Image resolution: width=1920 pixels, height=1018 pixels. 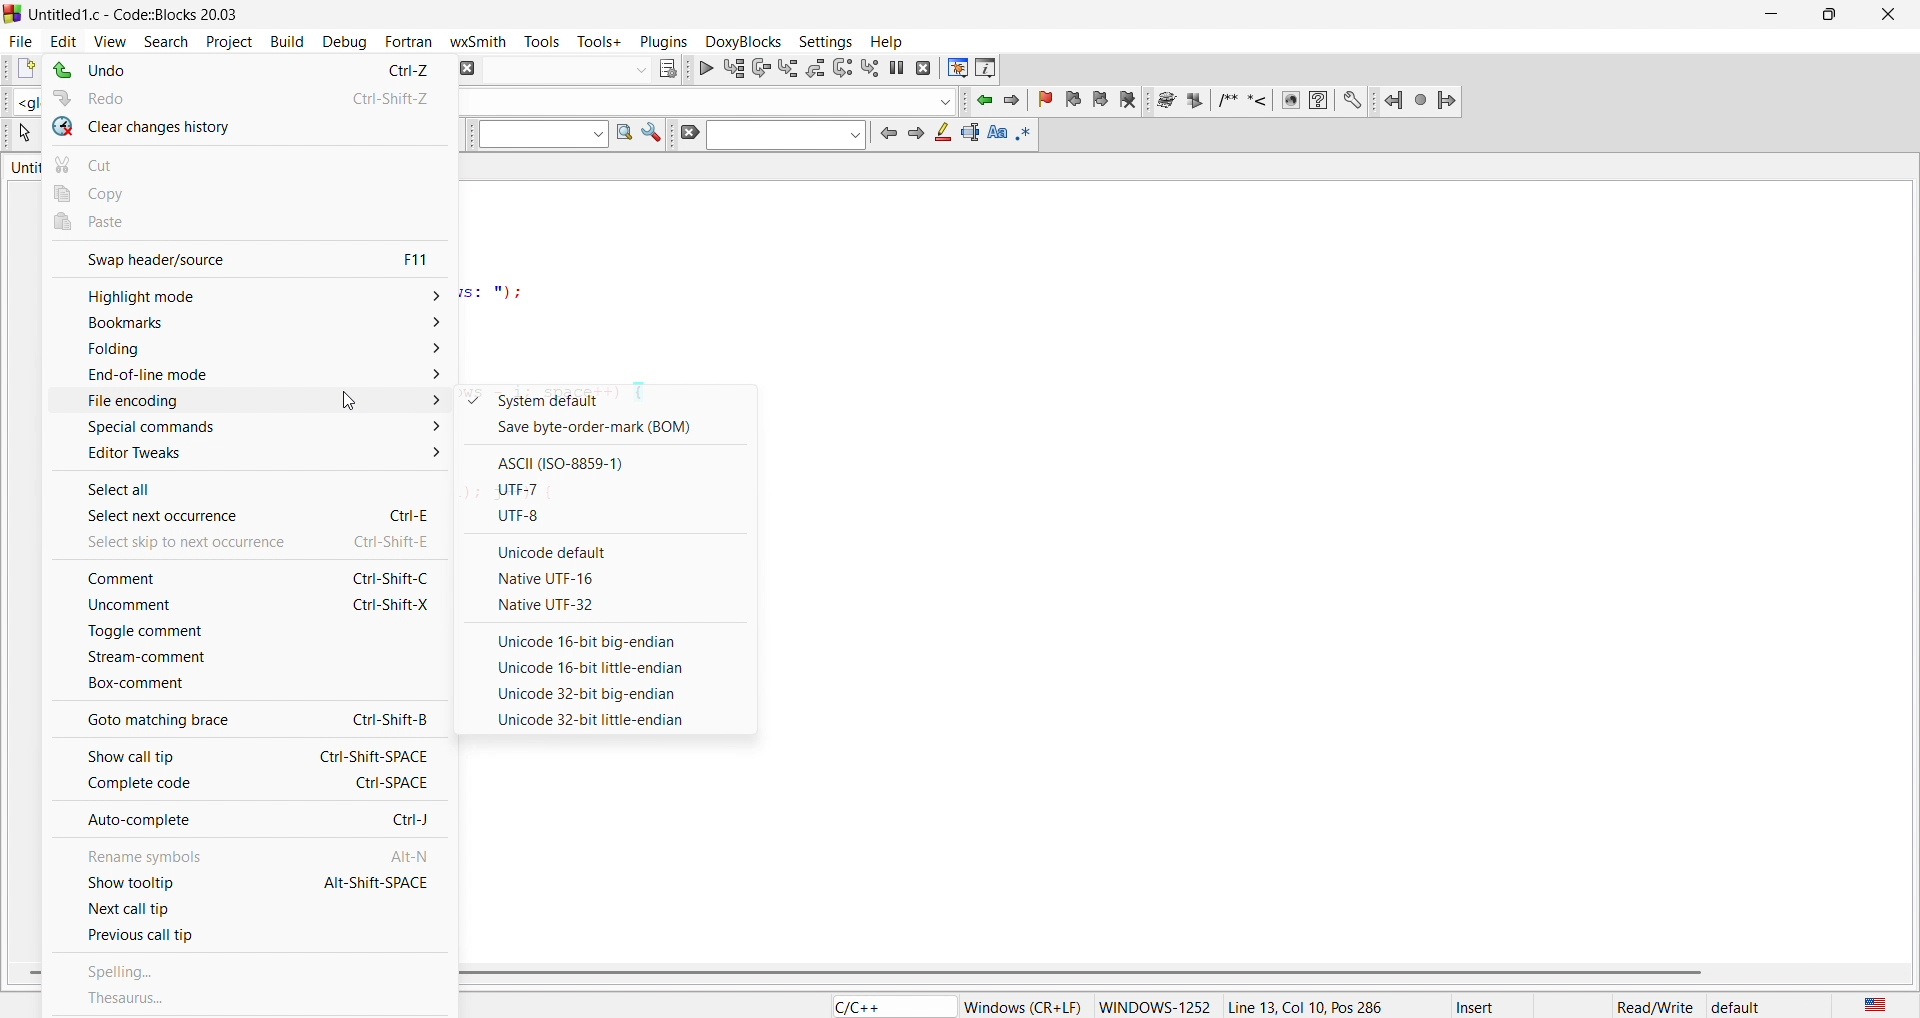 I want to click on complete code, so click(x=249, y=786).